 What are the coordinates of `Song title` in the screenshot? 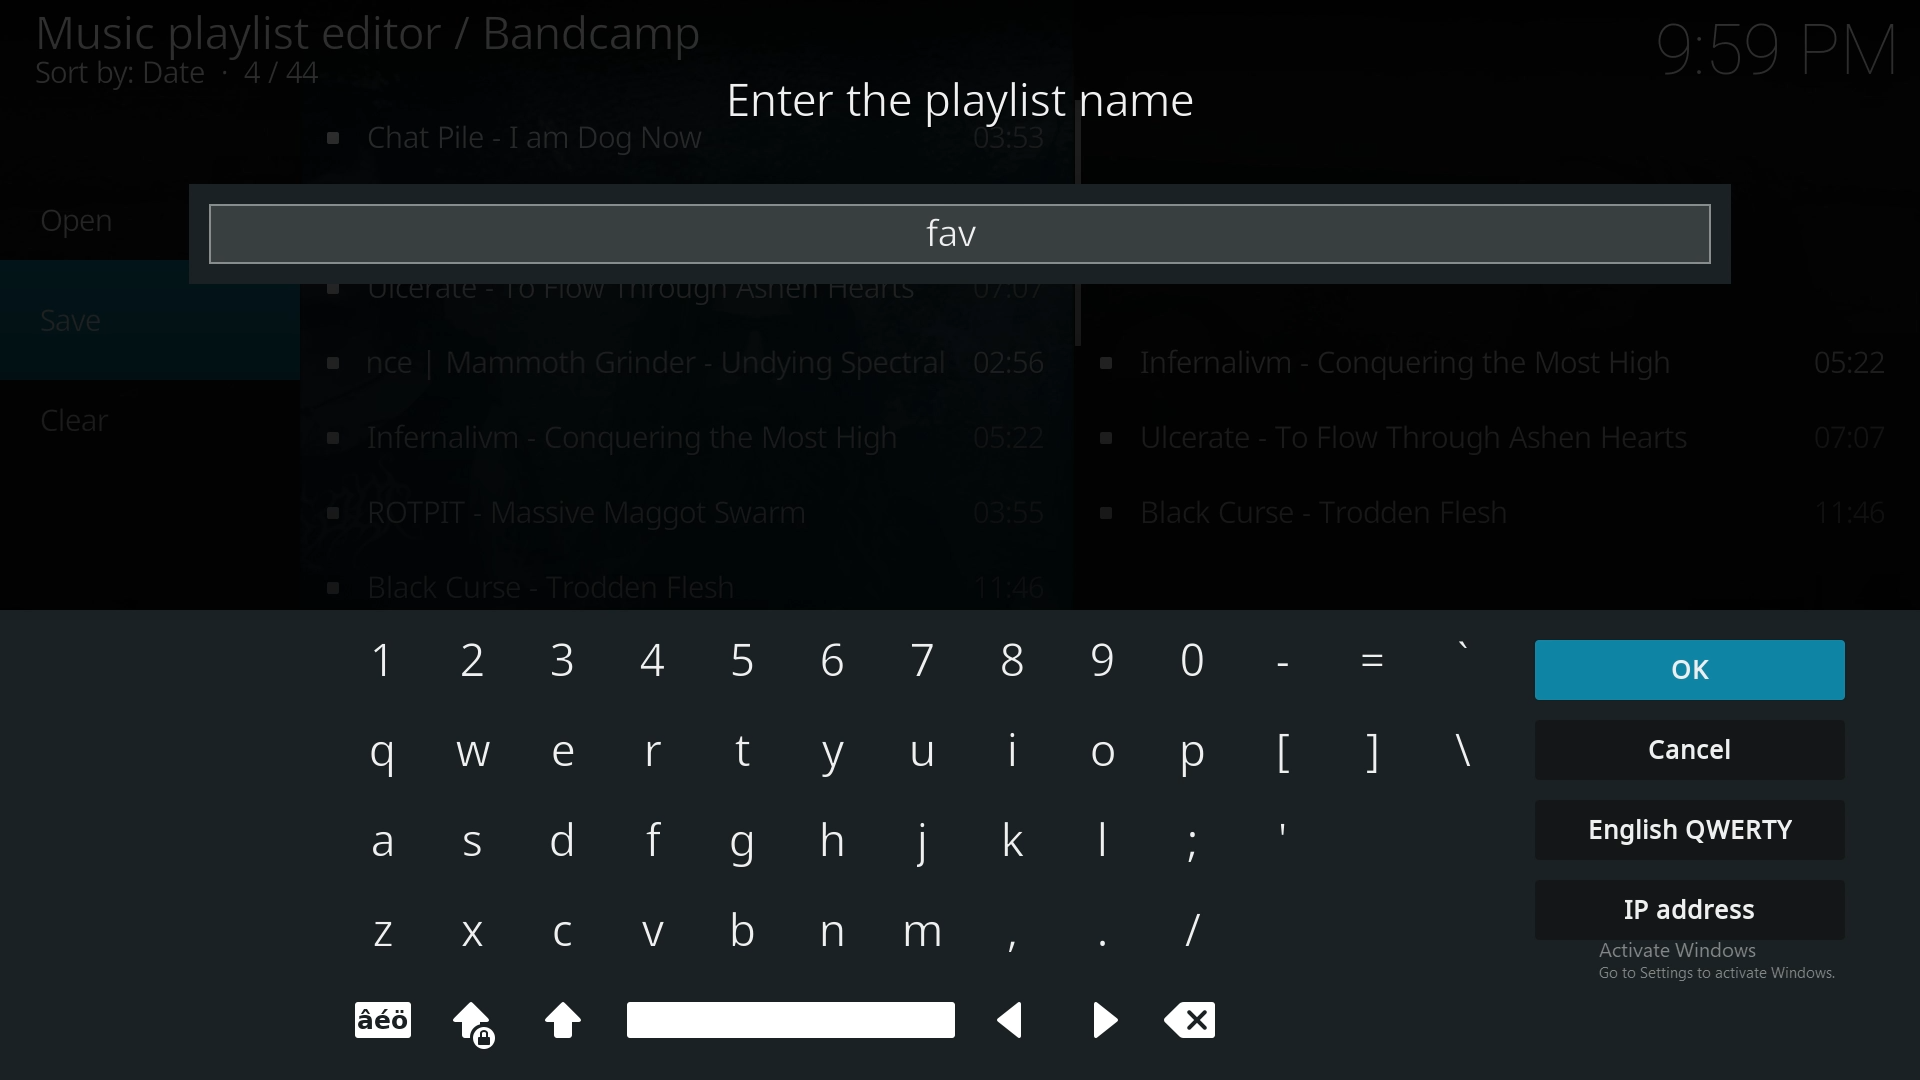 It's located at (683, 587).